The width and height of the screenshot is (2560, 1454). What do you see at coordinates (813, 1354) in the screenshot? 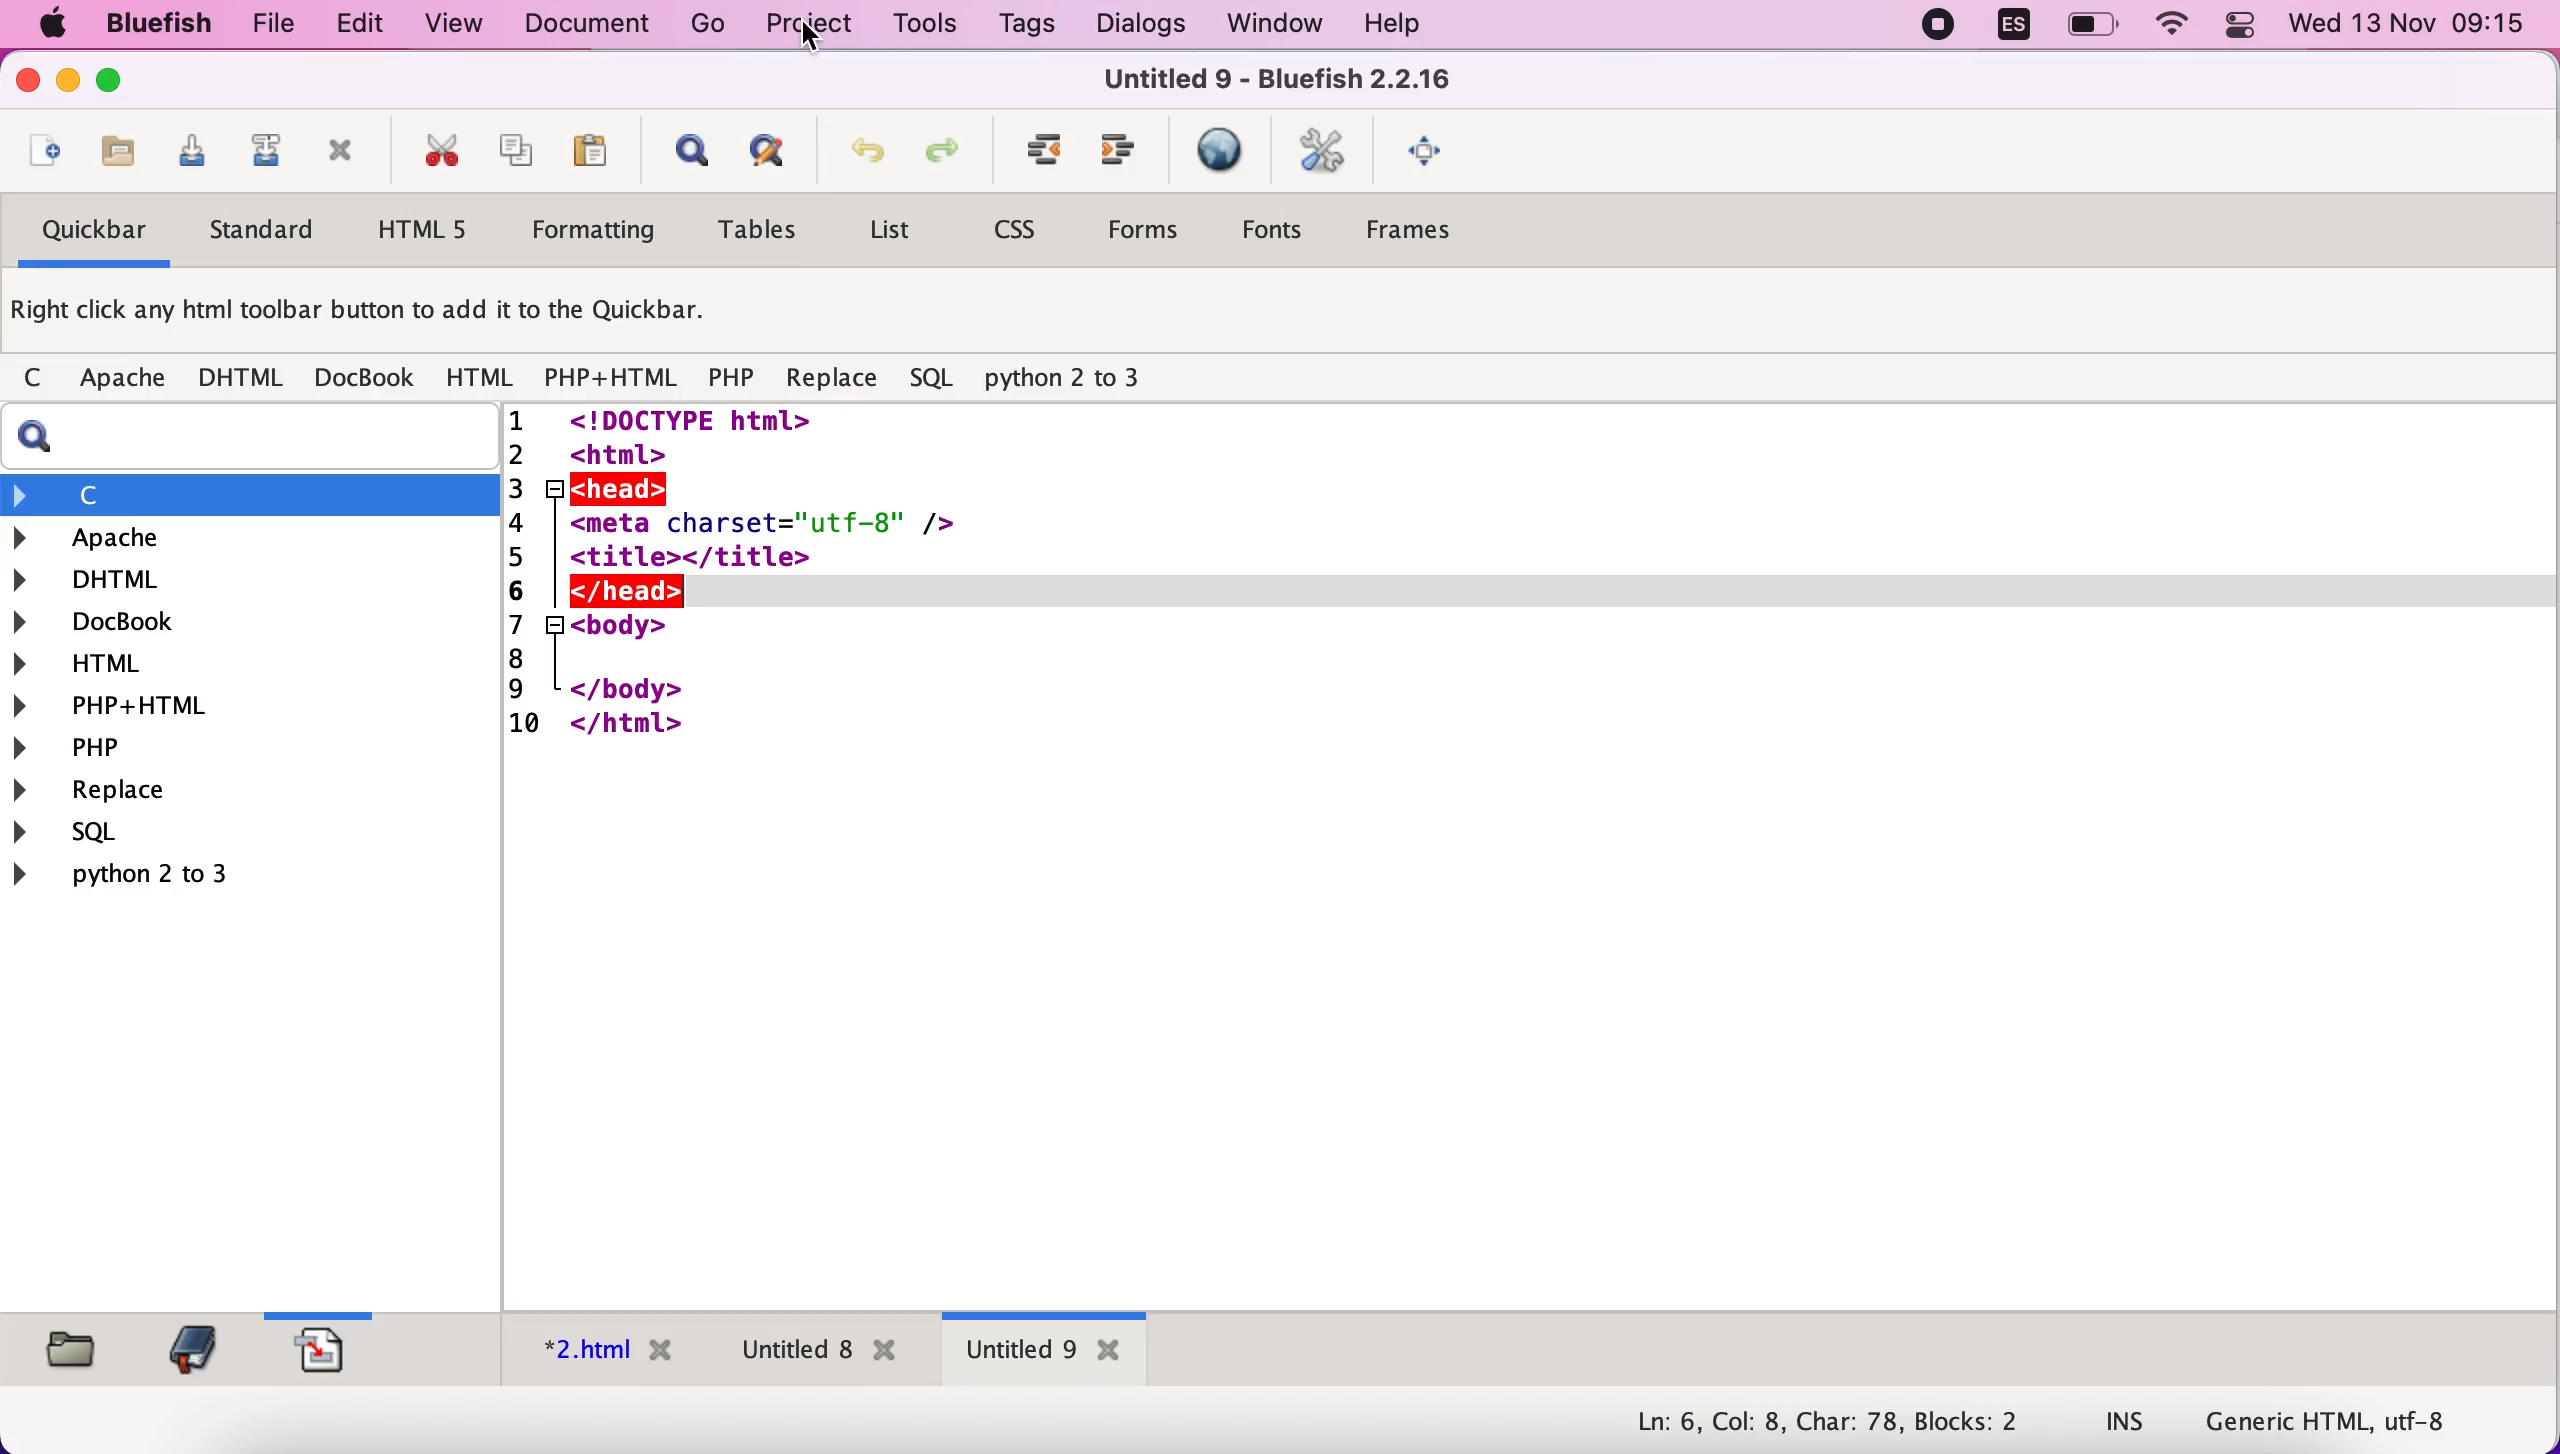
I see `tab` at bounding box center [813, 1354].